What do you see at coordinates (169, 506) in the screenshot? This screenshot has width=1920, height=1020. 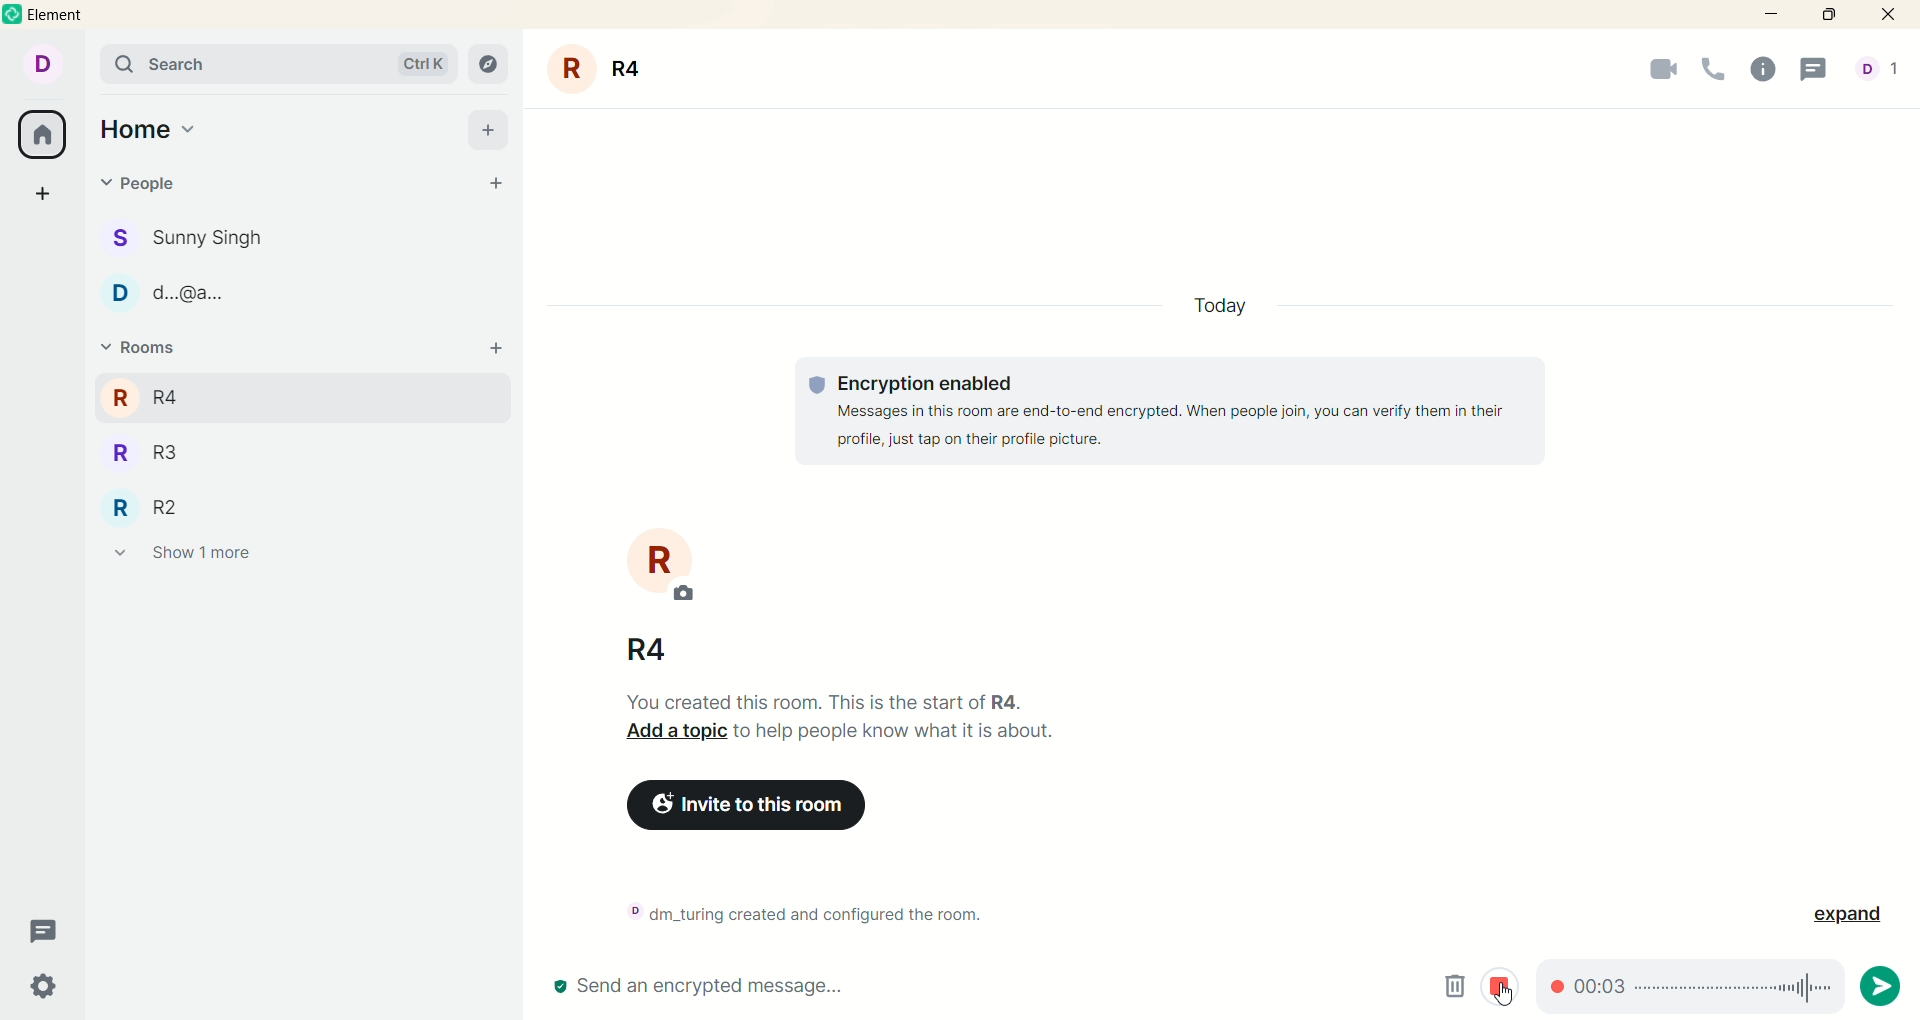 I see `R2` at bounding box center [169, 506].